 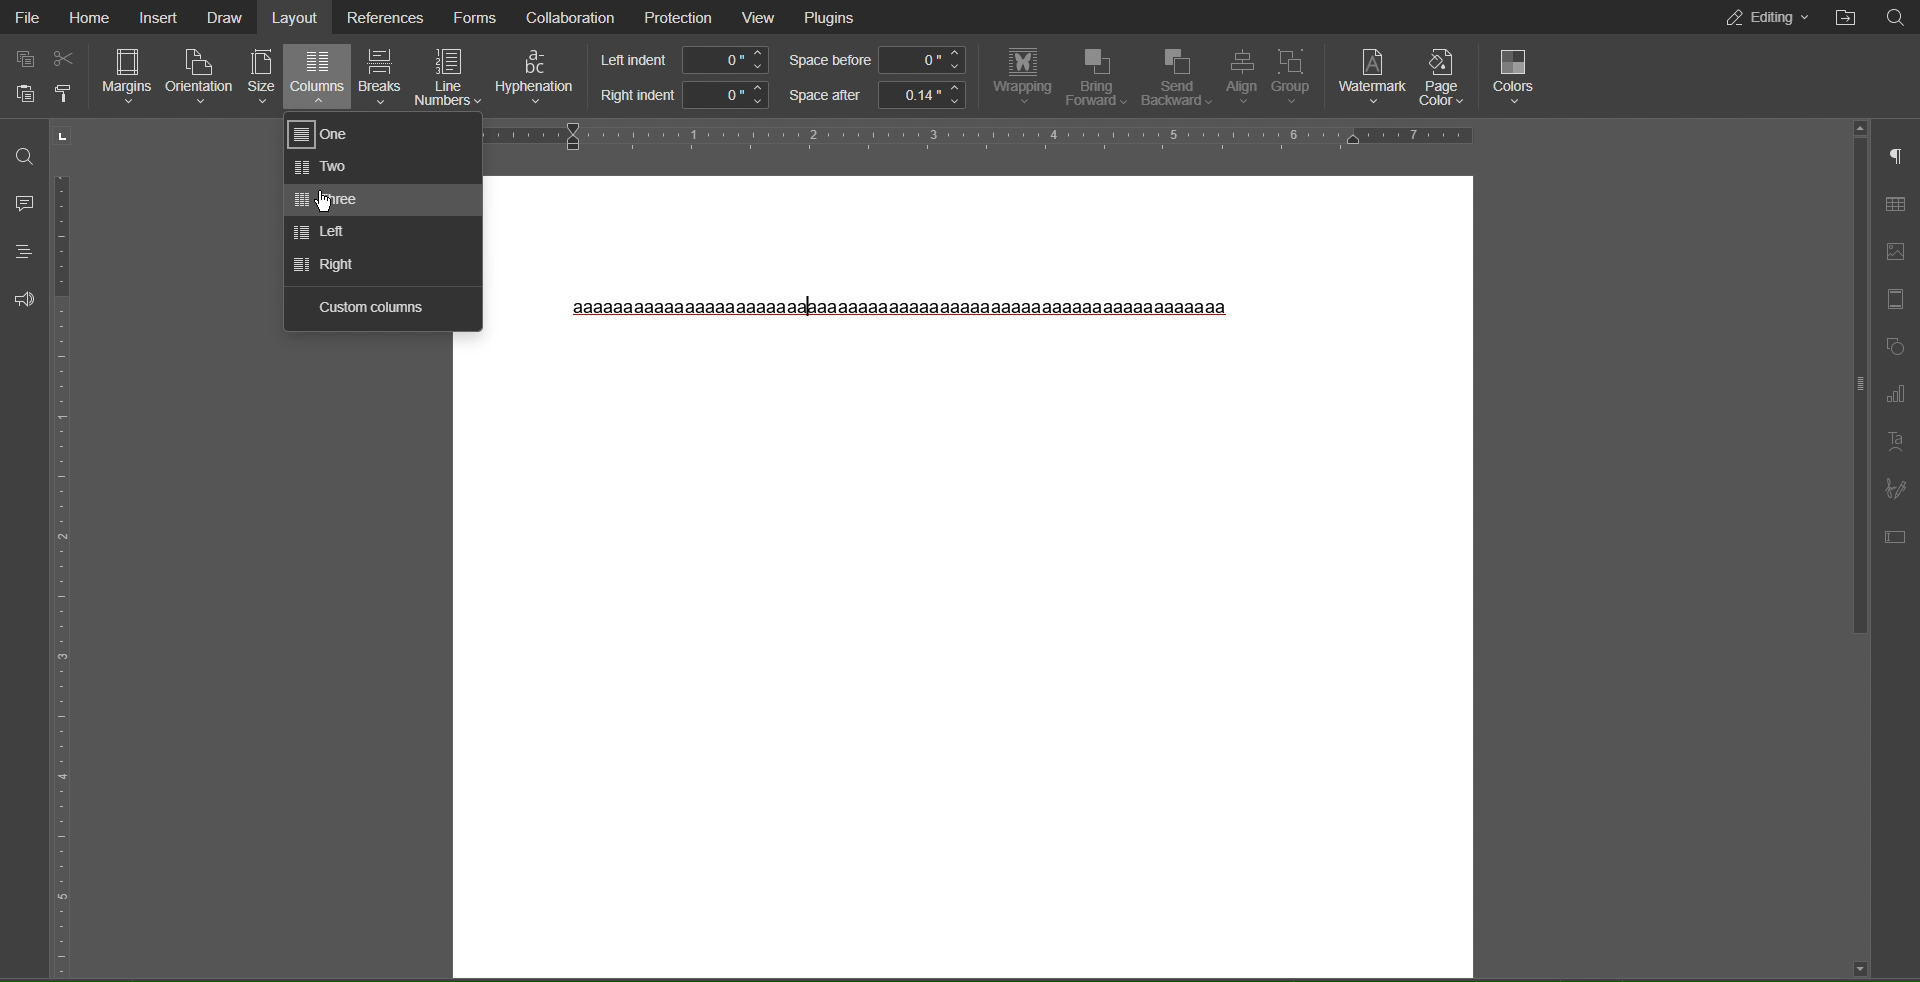 I want to click on Layout, so click(x=297, y=18).